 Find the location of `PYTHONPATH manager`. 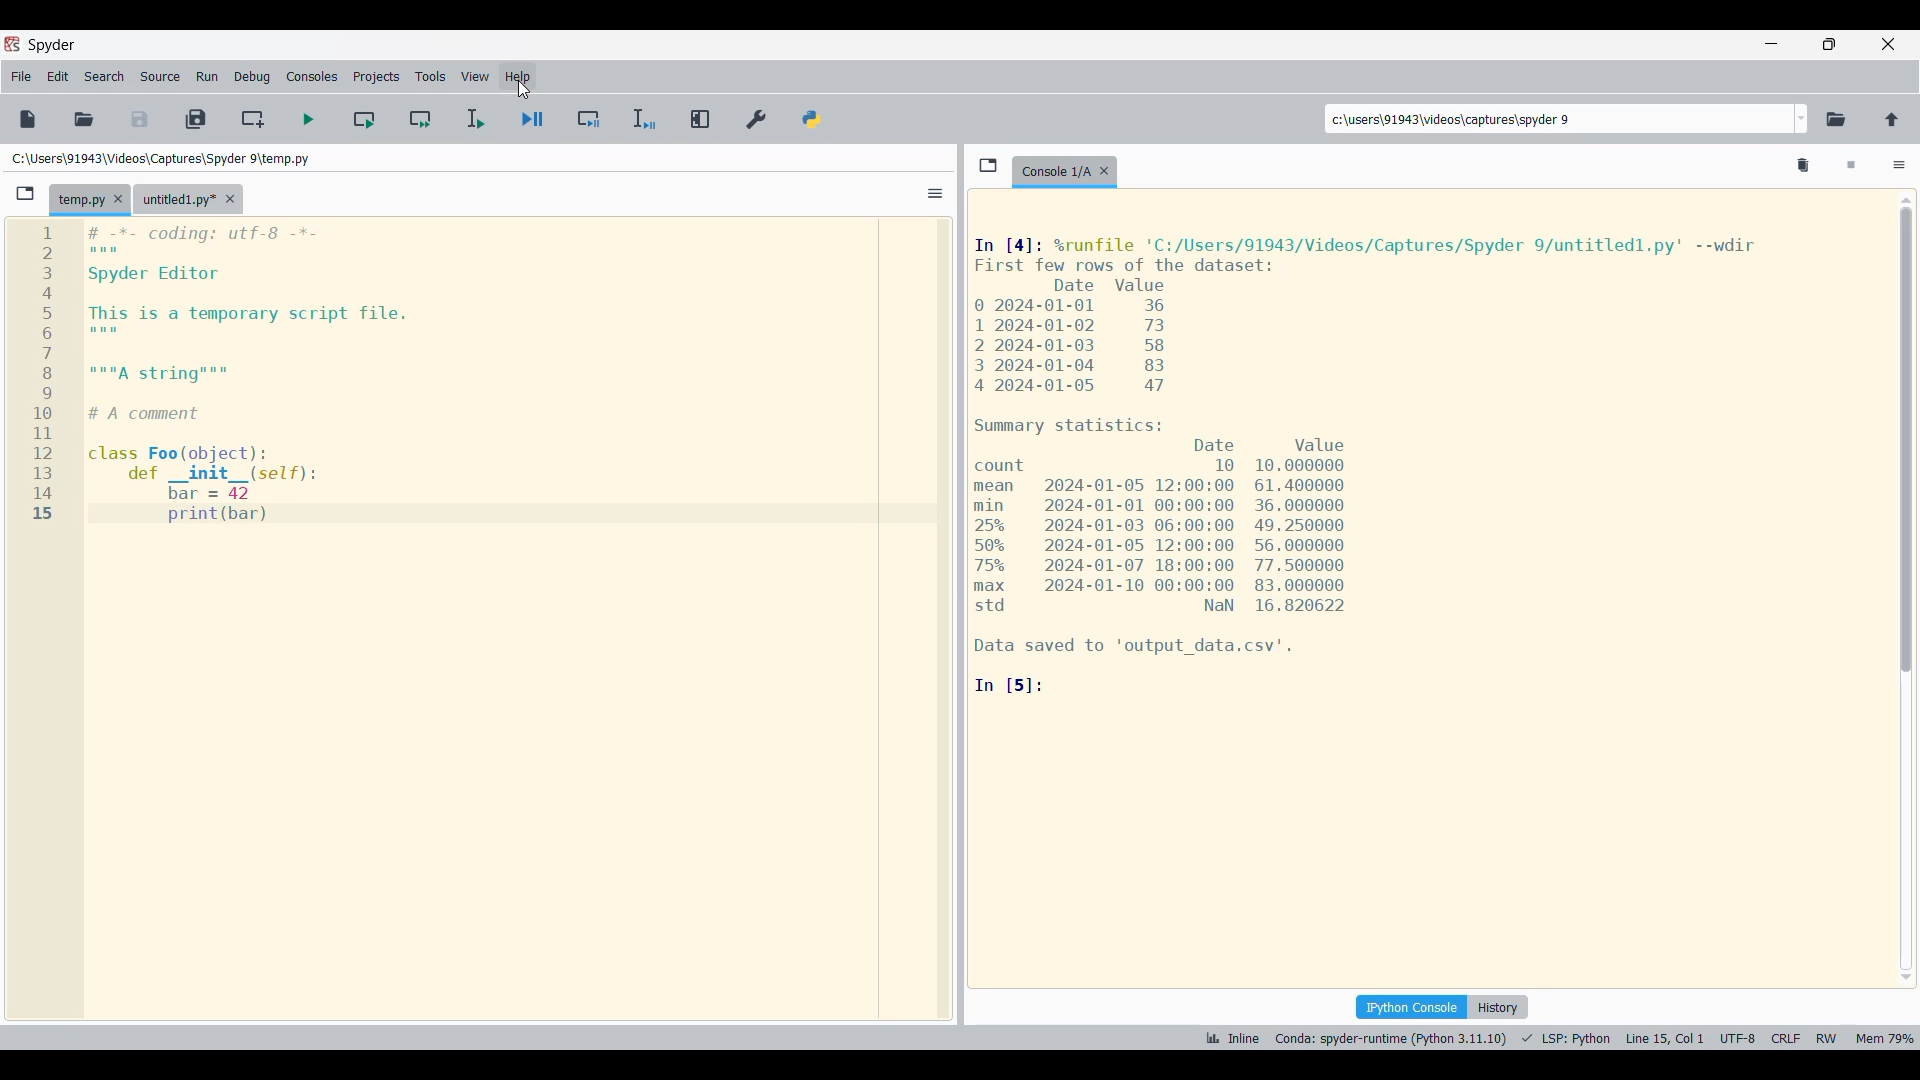

PYTHONPATH manager is located at coordinates (812, 120).